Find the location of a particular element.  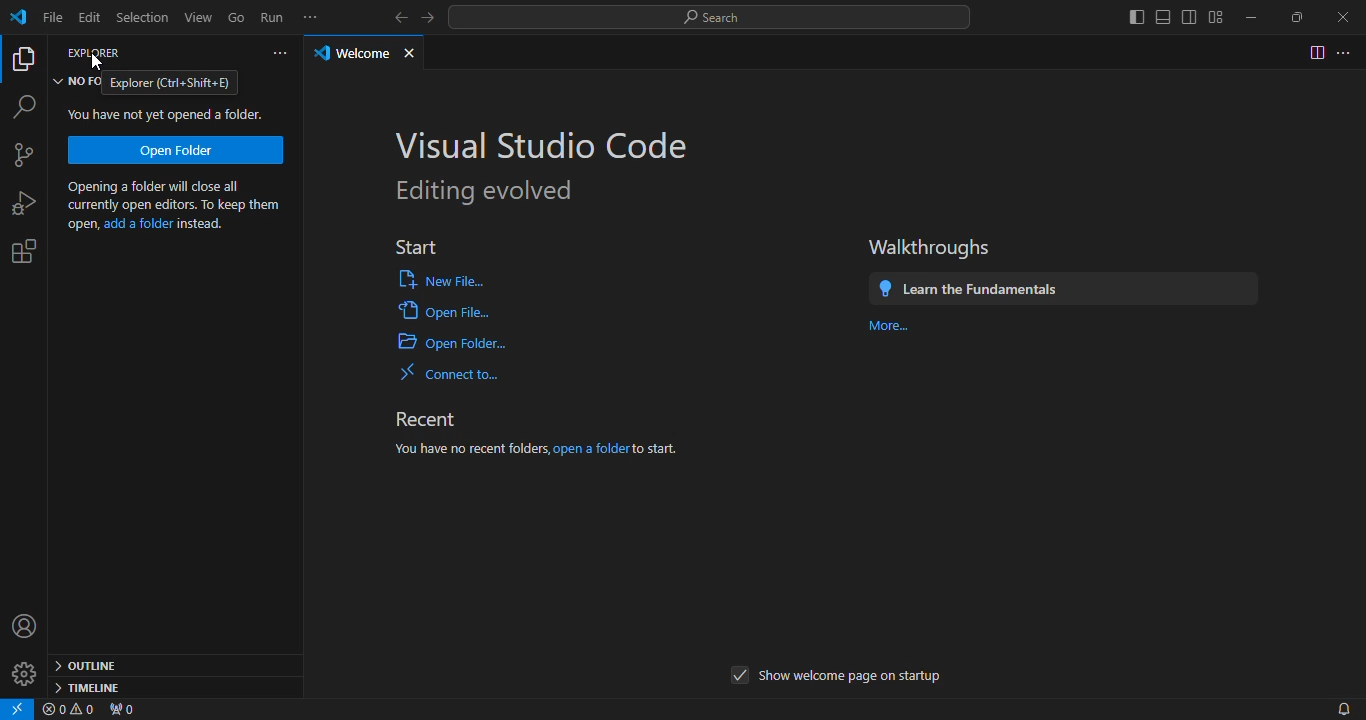

copy is located at coordinates (23, 61).